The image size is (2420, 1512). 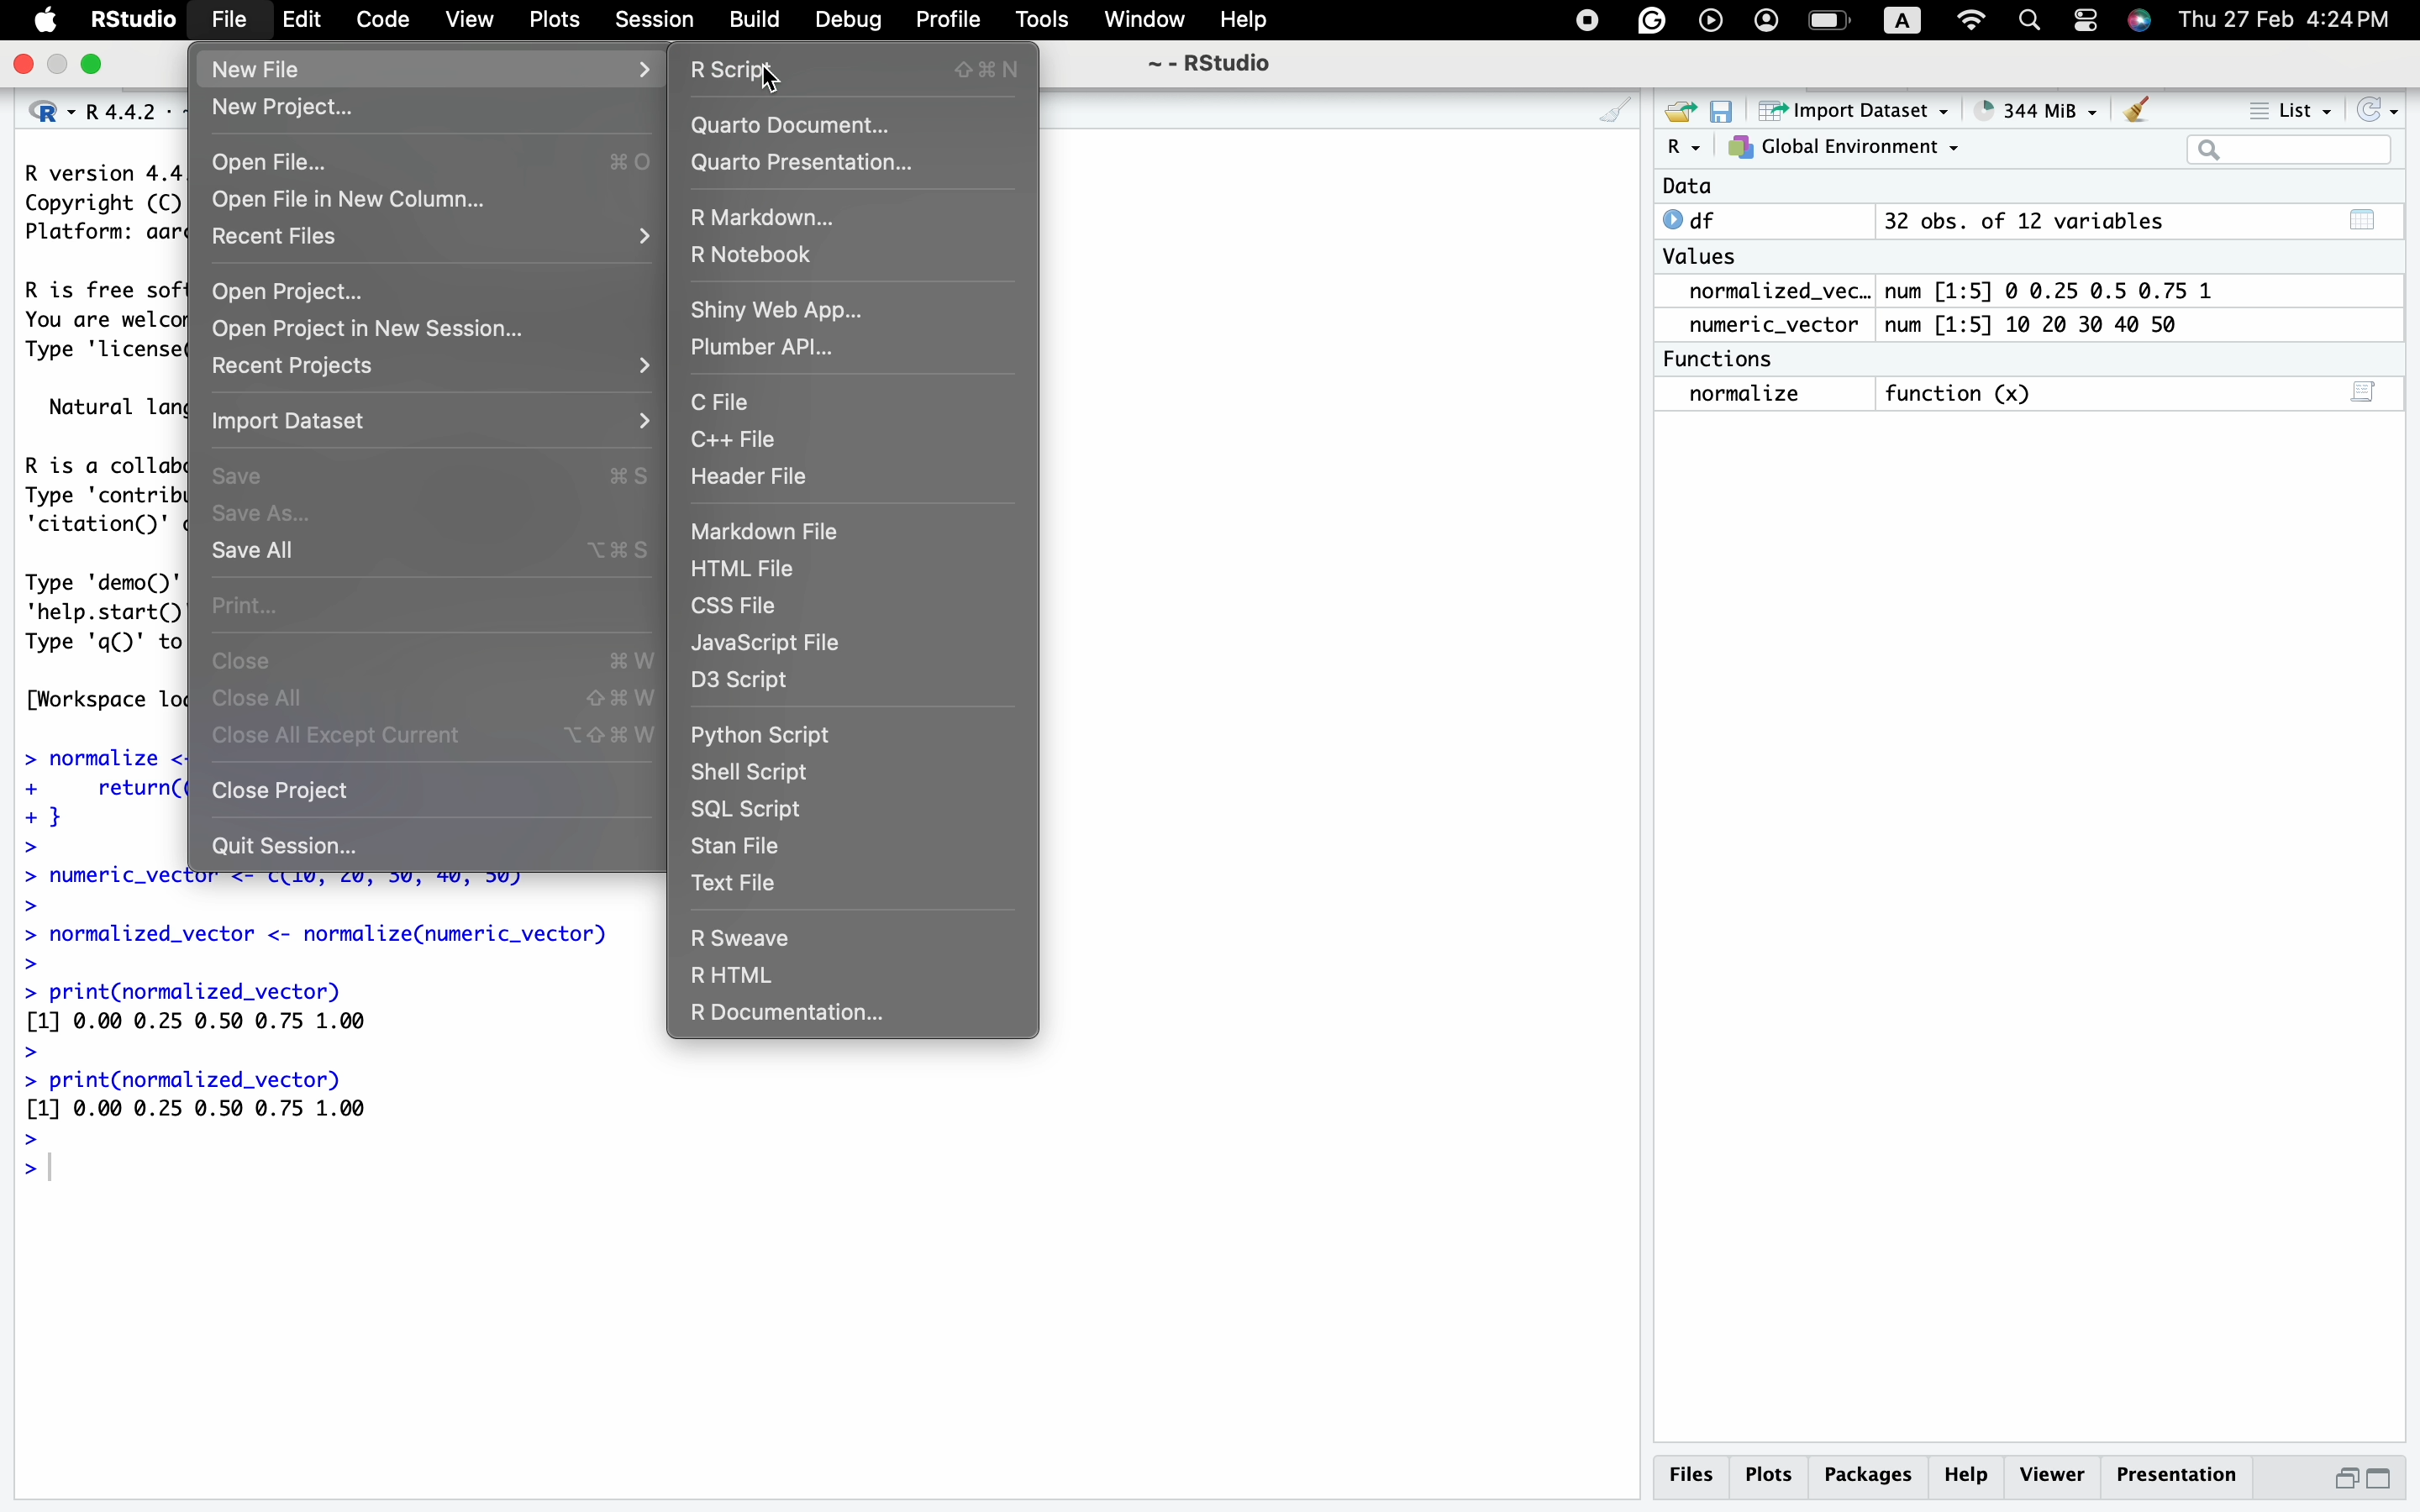 I want to click on JavaScript File, so click(x=771, y=644).